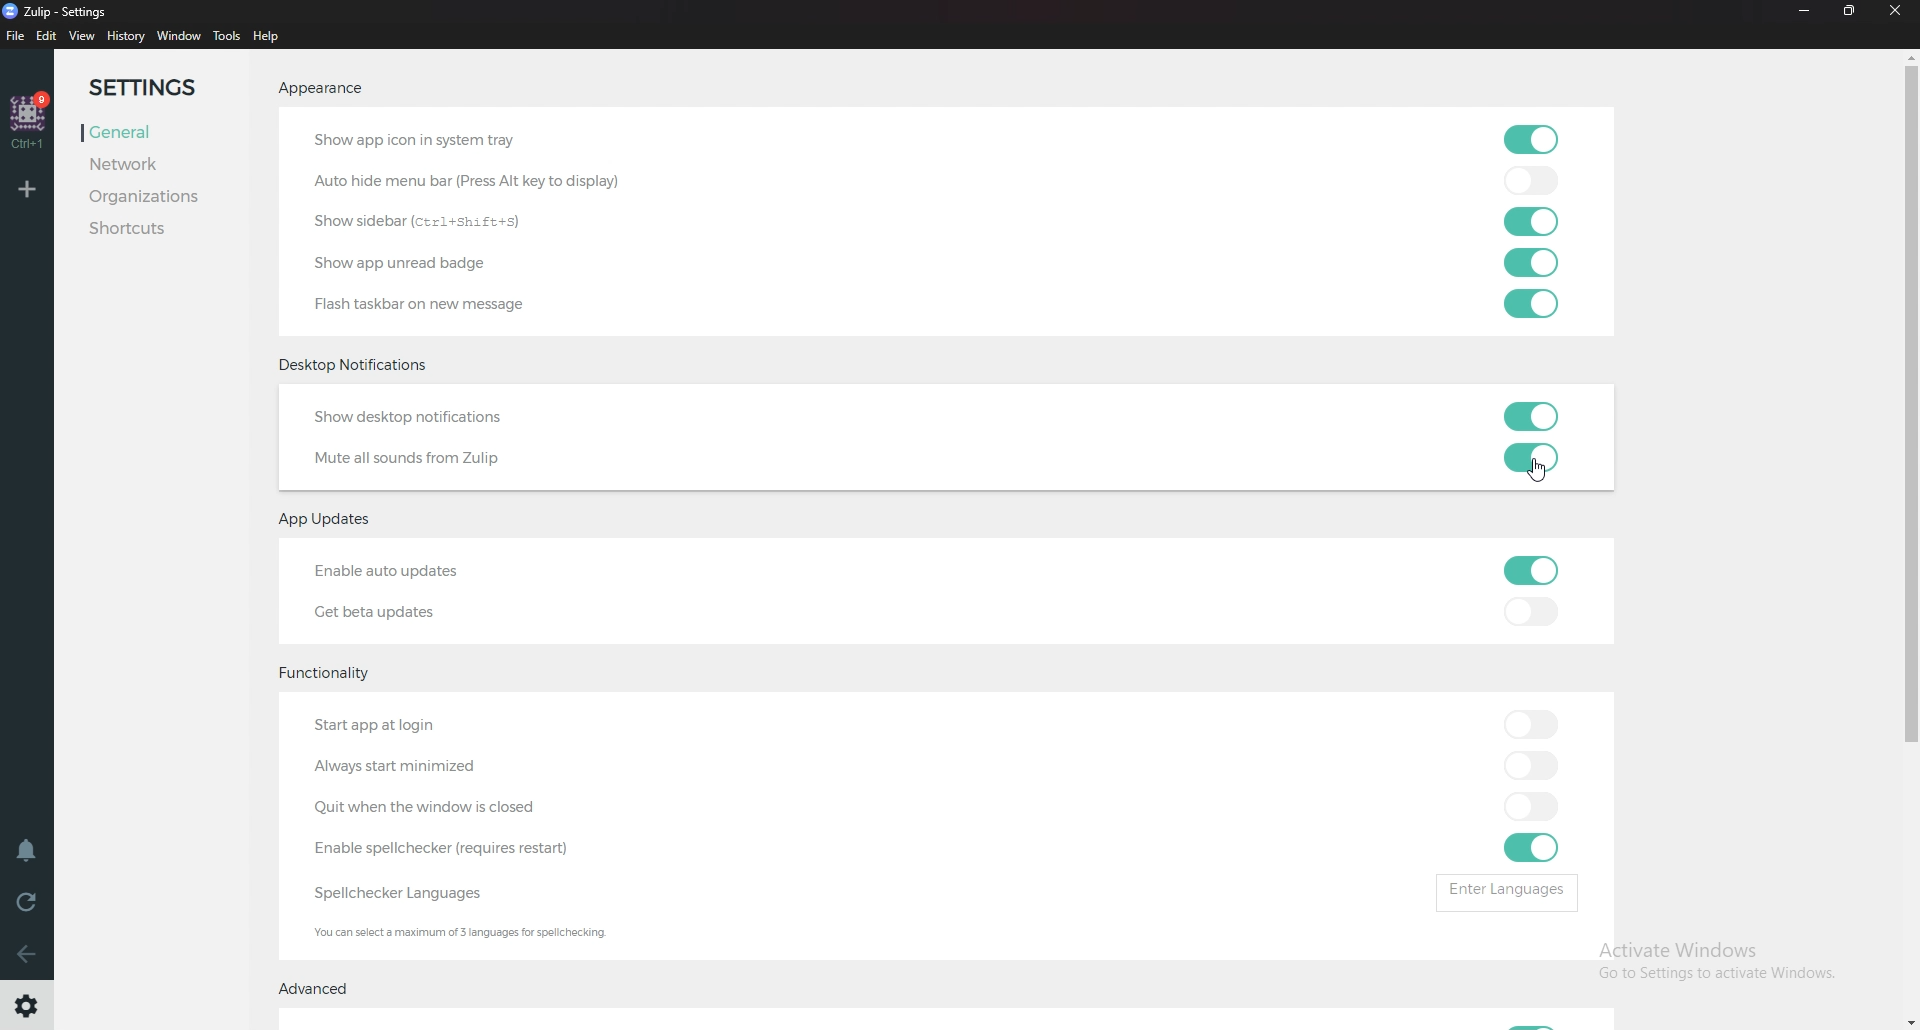 This screenshot has height=1030, width=1920. Describe the element at coordinates (178, 37) in the screenshot. I see `Window` at that location.